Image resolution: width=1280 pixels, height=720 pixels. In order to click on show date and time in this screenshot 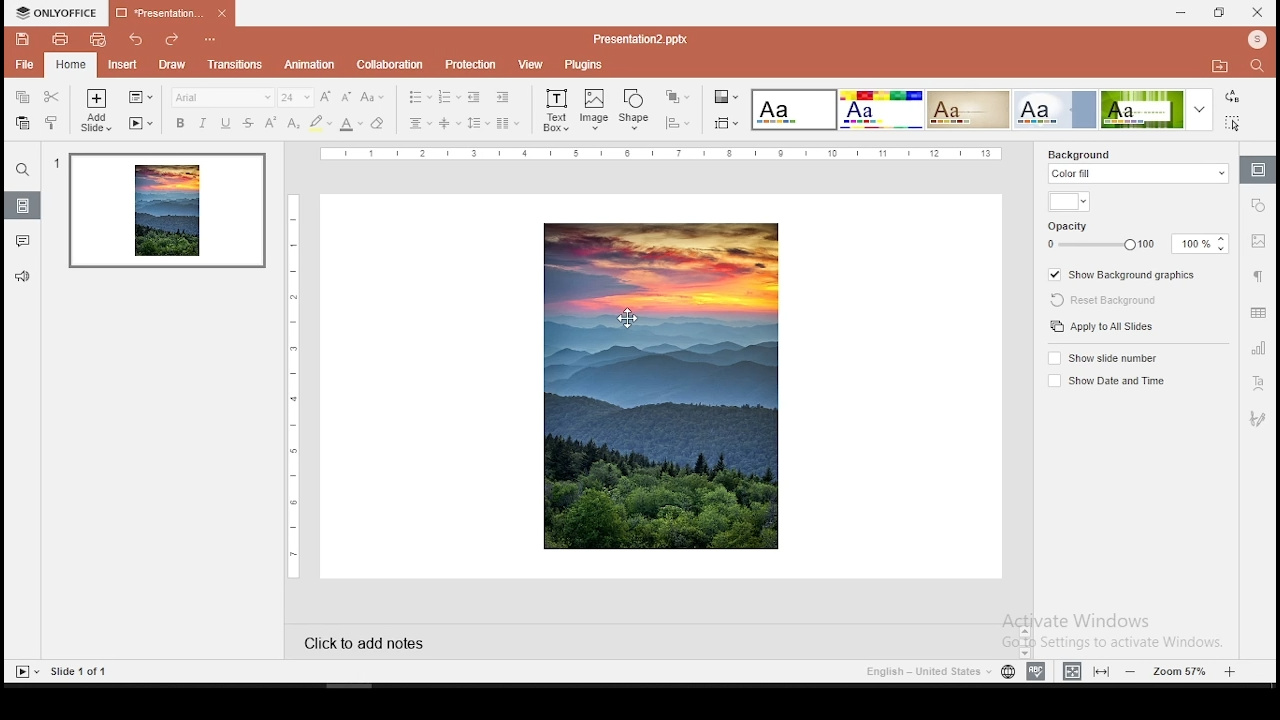, I will do `click(1107, 381)`.